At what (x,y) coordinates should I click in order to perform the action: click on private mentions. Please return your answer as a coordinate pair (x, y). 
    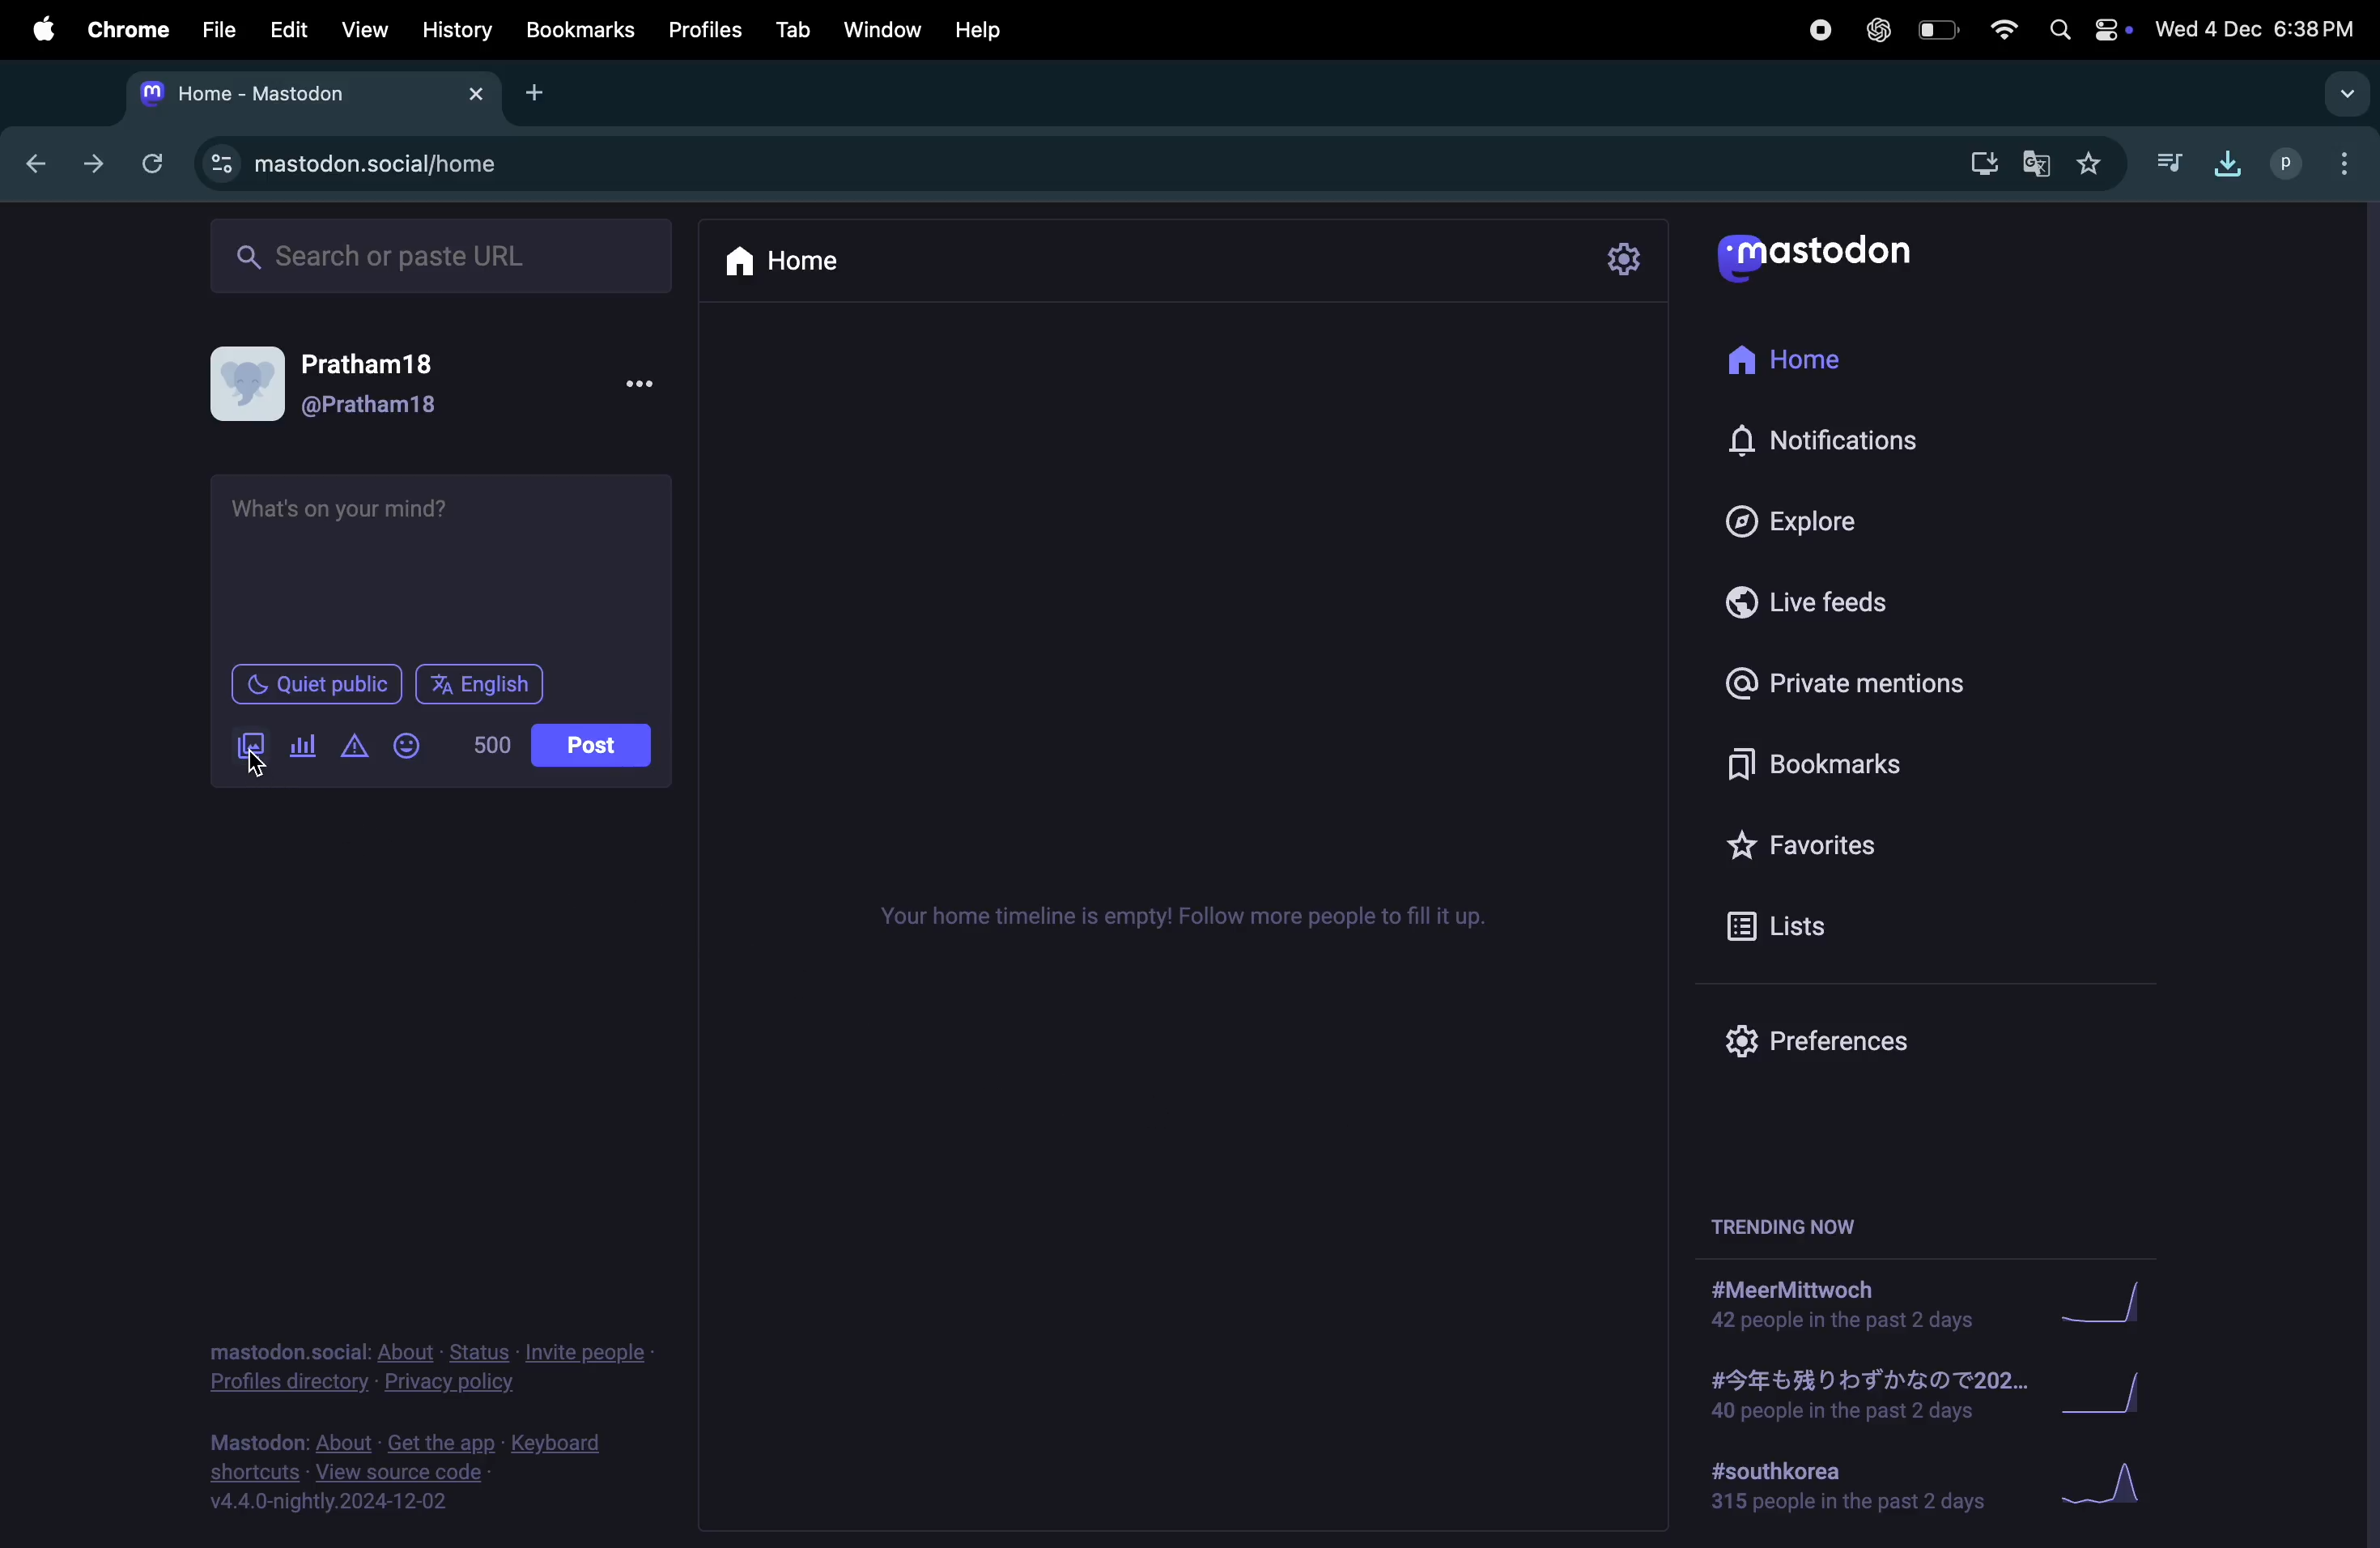
    Looking at the image, I should click on (1848, 689).